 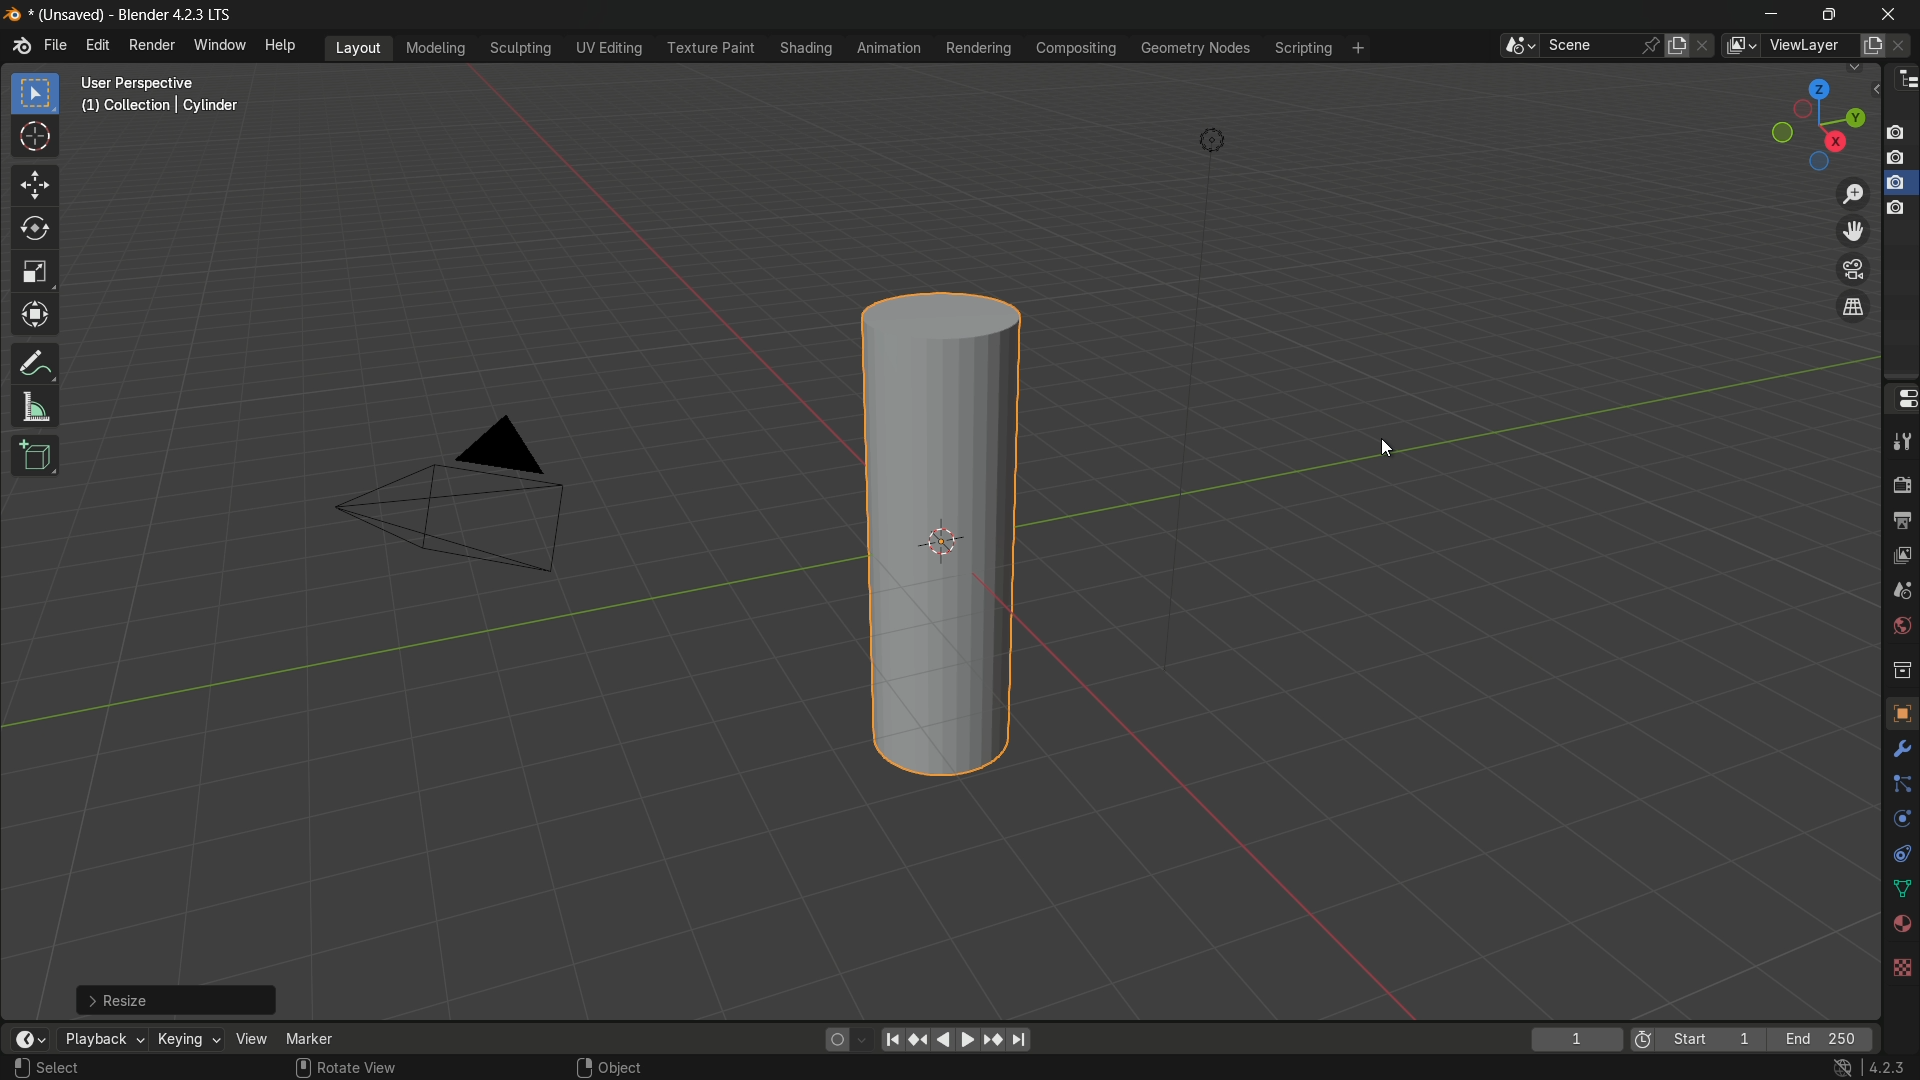 What do you see at coordinates (1890, 1066) in the screenshot?
I see `4.2.3` at bounding box center [1890, 1066].